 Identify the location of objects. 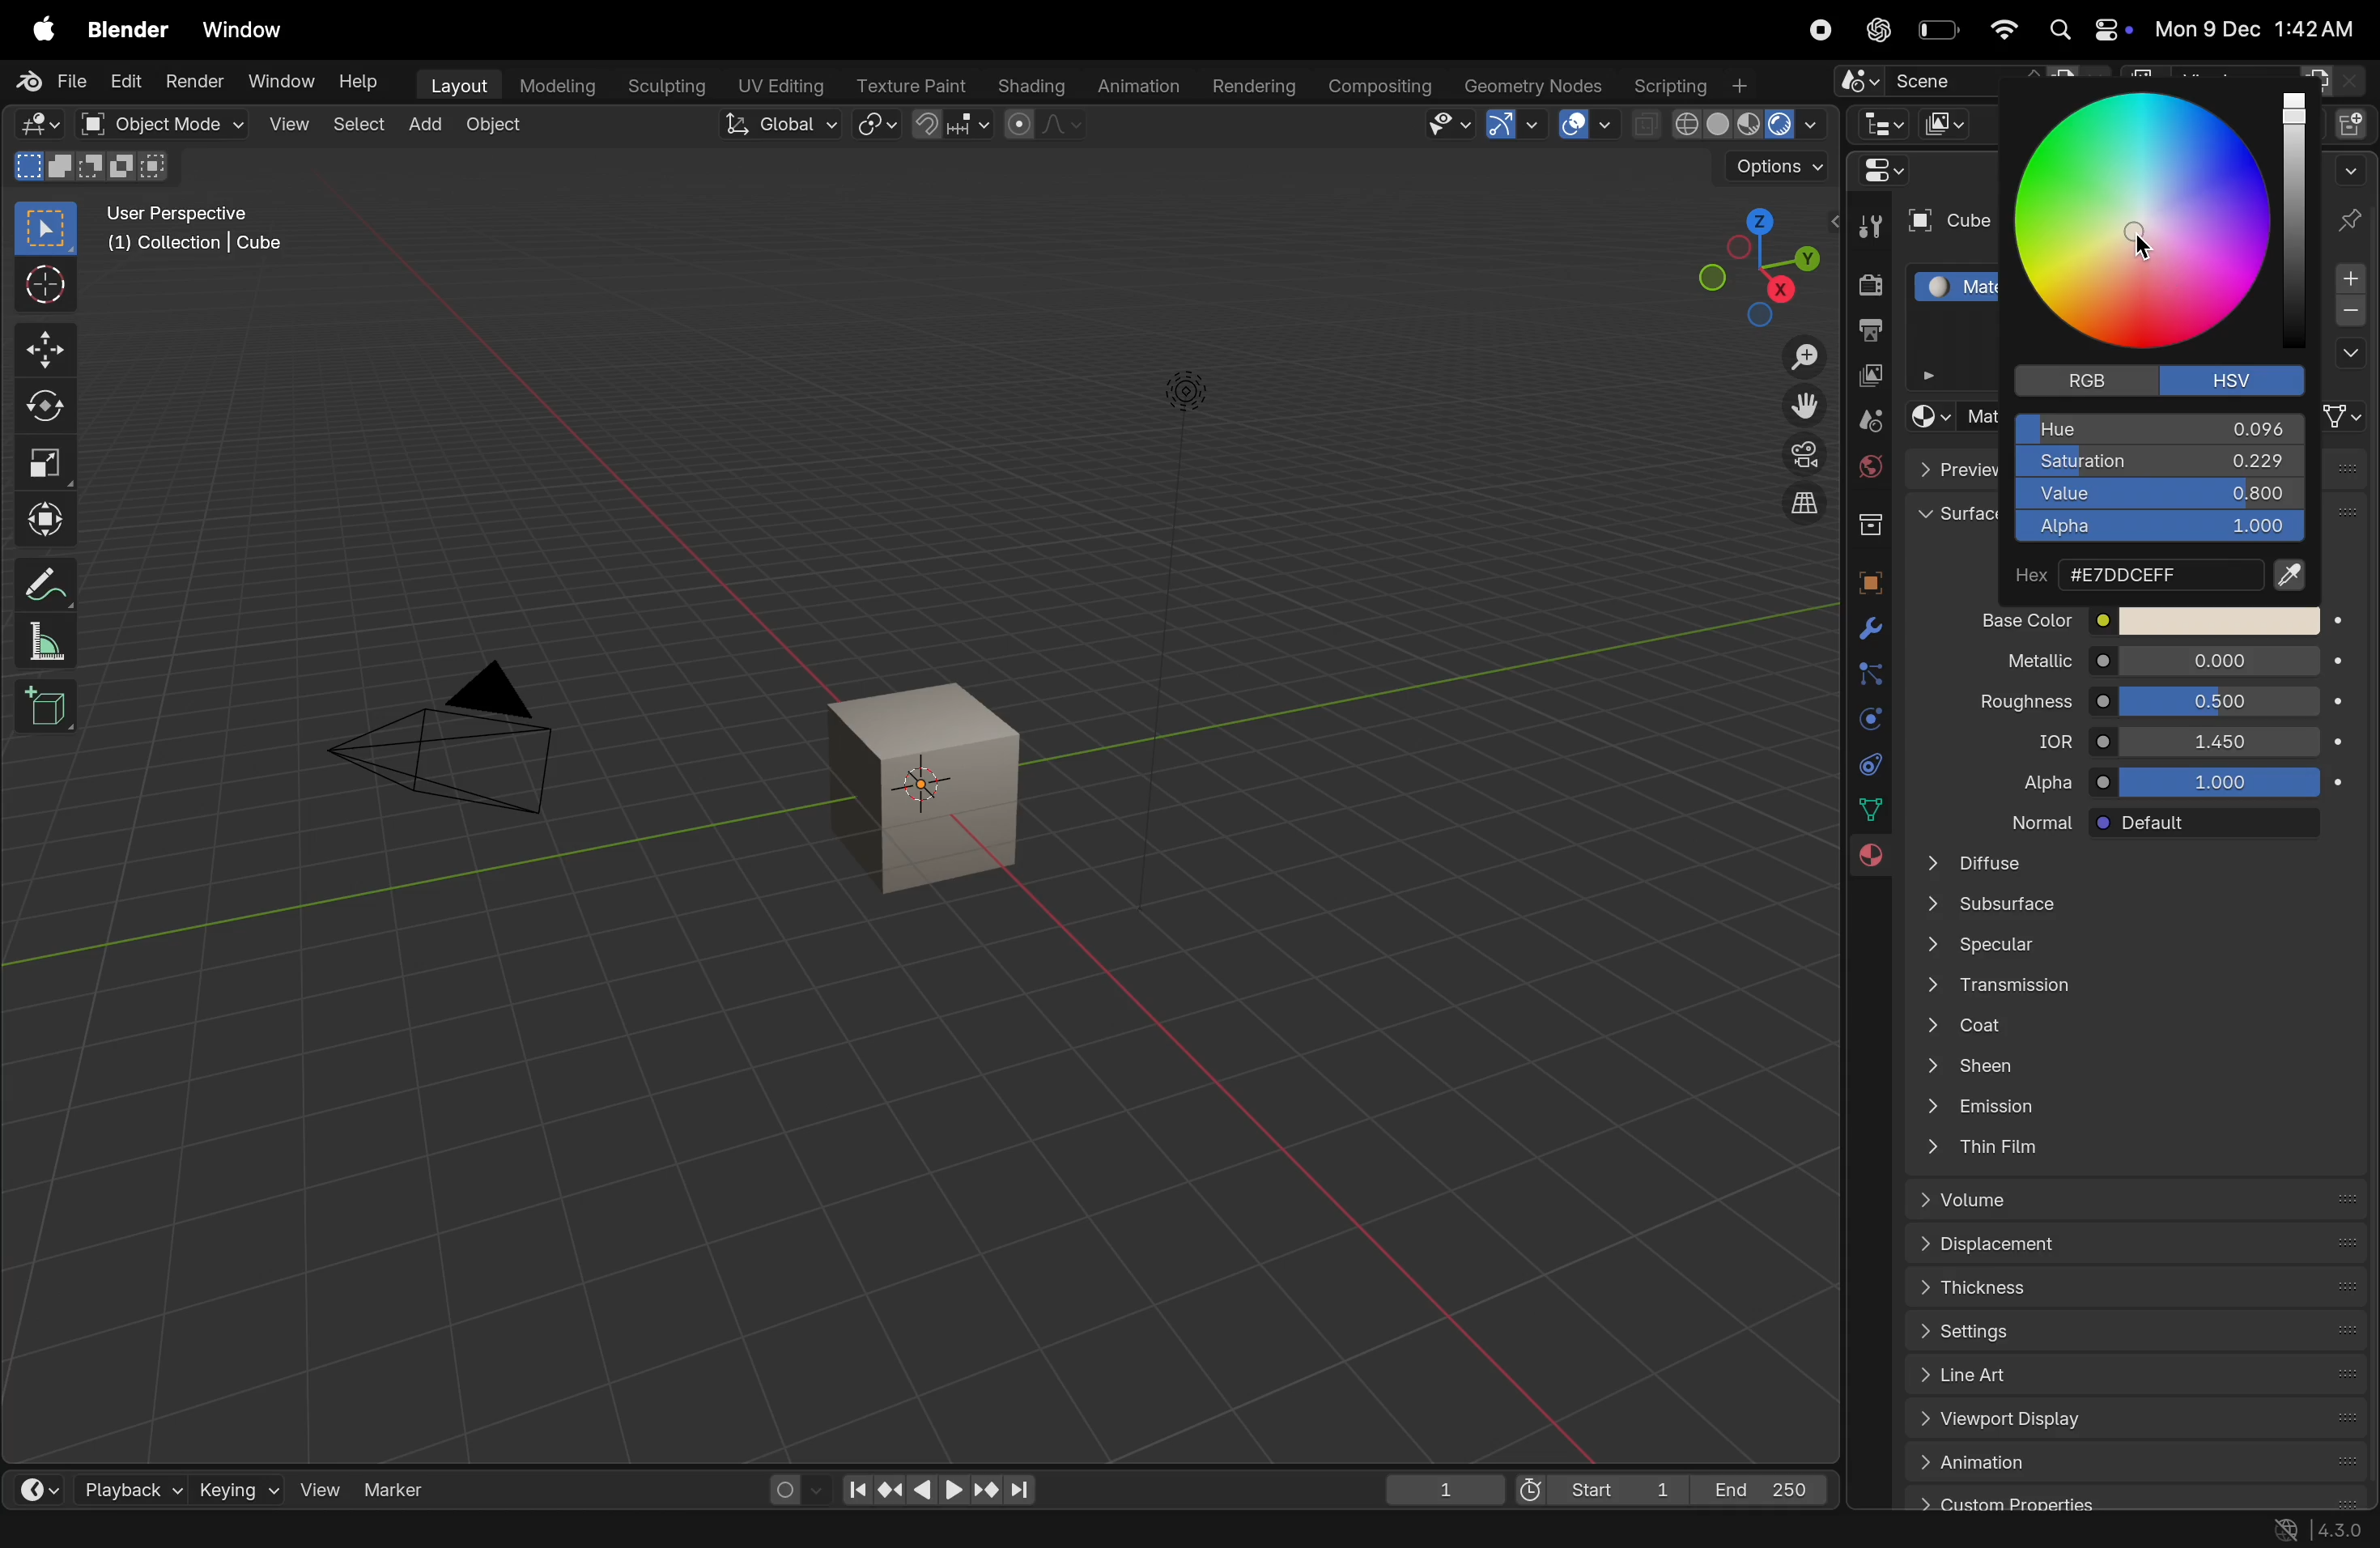
(1864, 578).